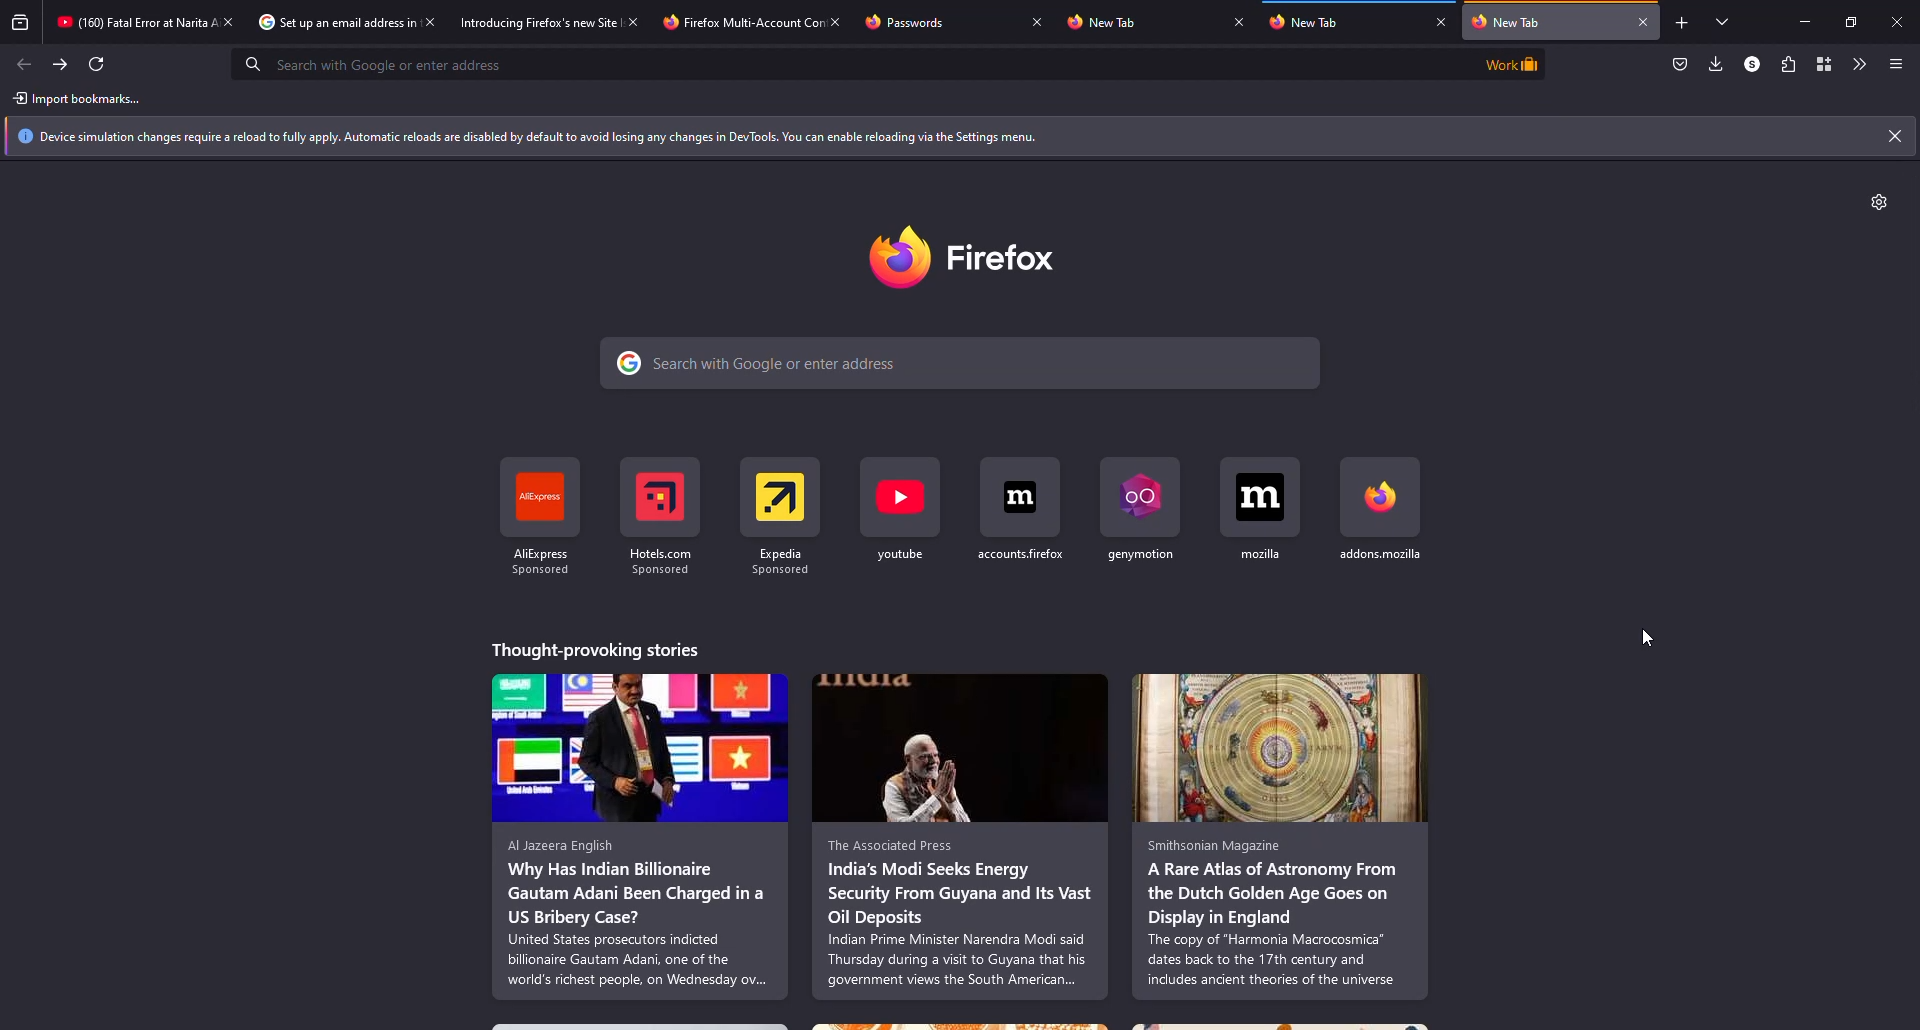  What do you see at coordinates (1894, 136) in the screenshot?
I see `close` at bounding box center [1894, 136].